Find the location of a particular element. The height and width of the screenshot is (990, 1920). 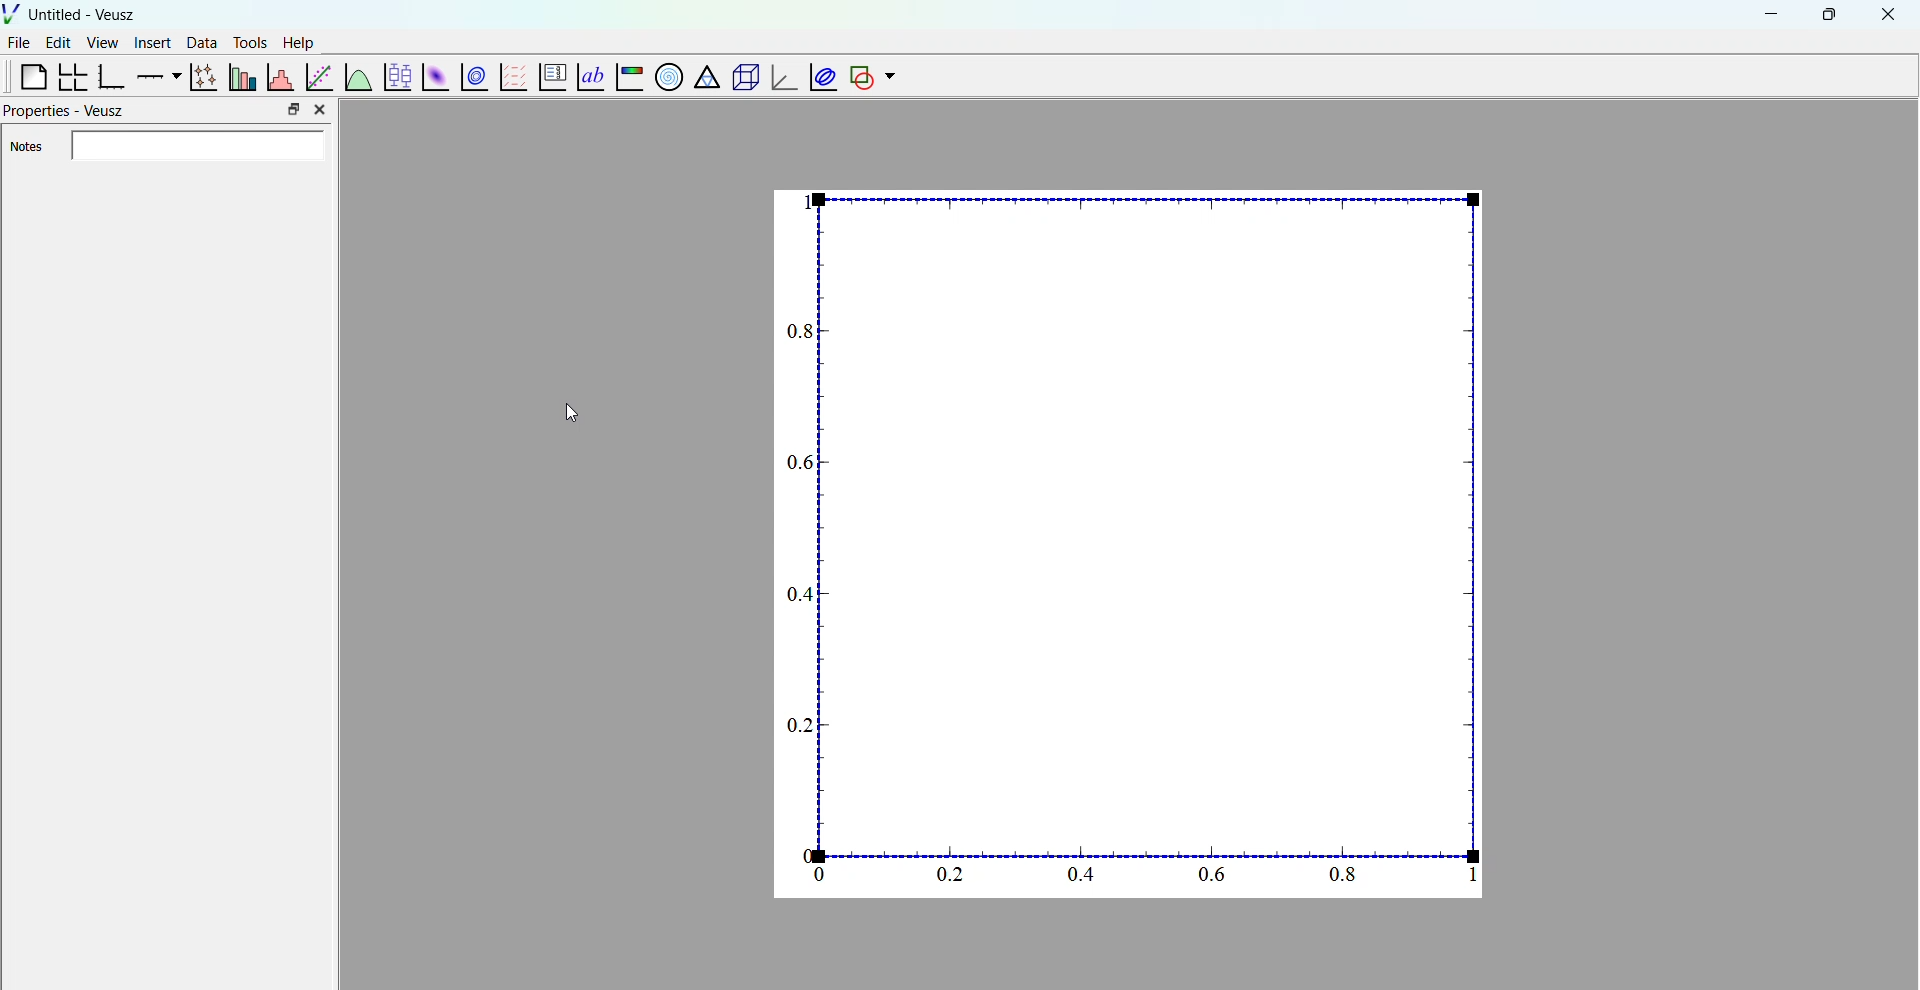

1 is located at coordinates (1472, 875).